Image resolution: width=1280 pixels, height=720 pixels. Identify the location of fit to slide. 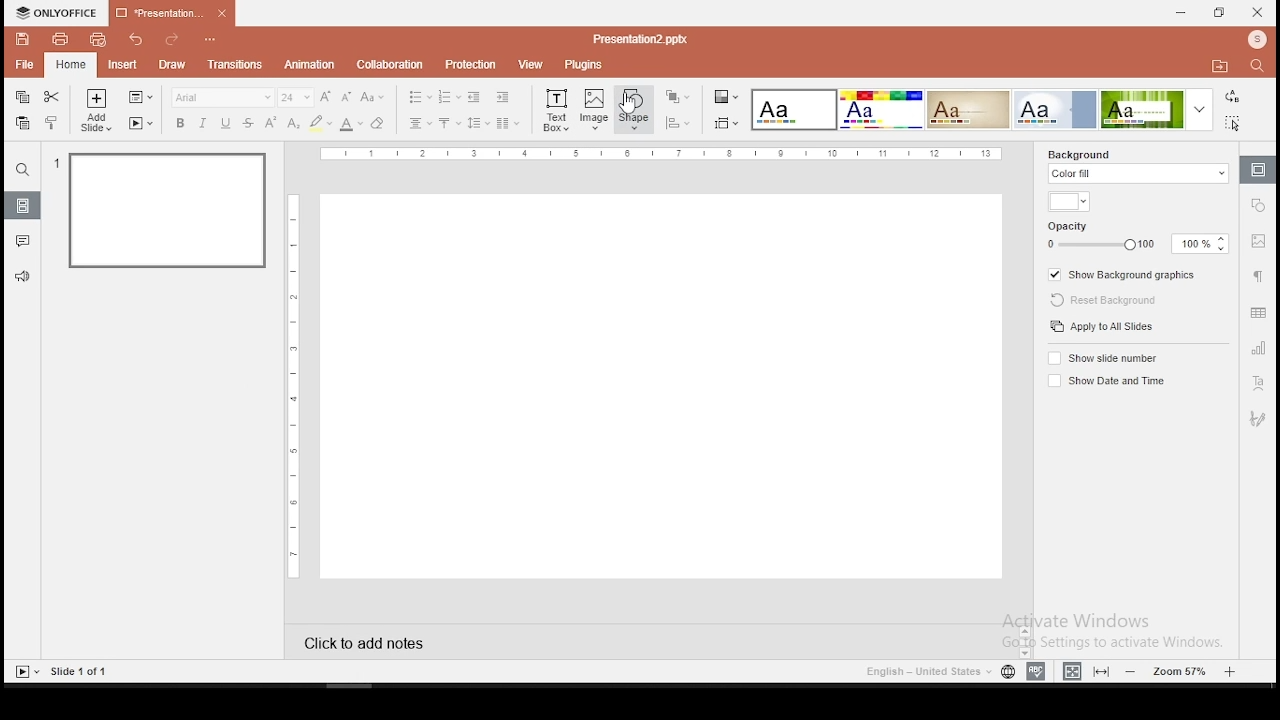
(1101, 671).